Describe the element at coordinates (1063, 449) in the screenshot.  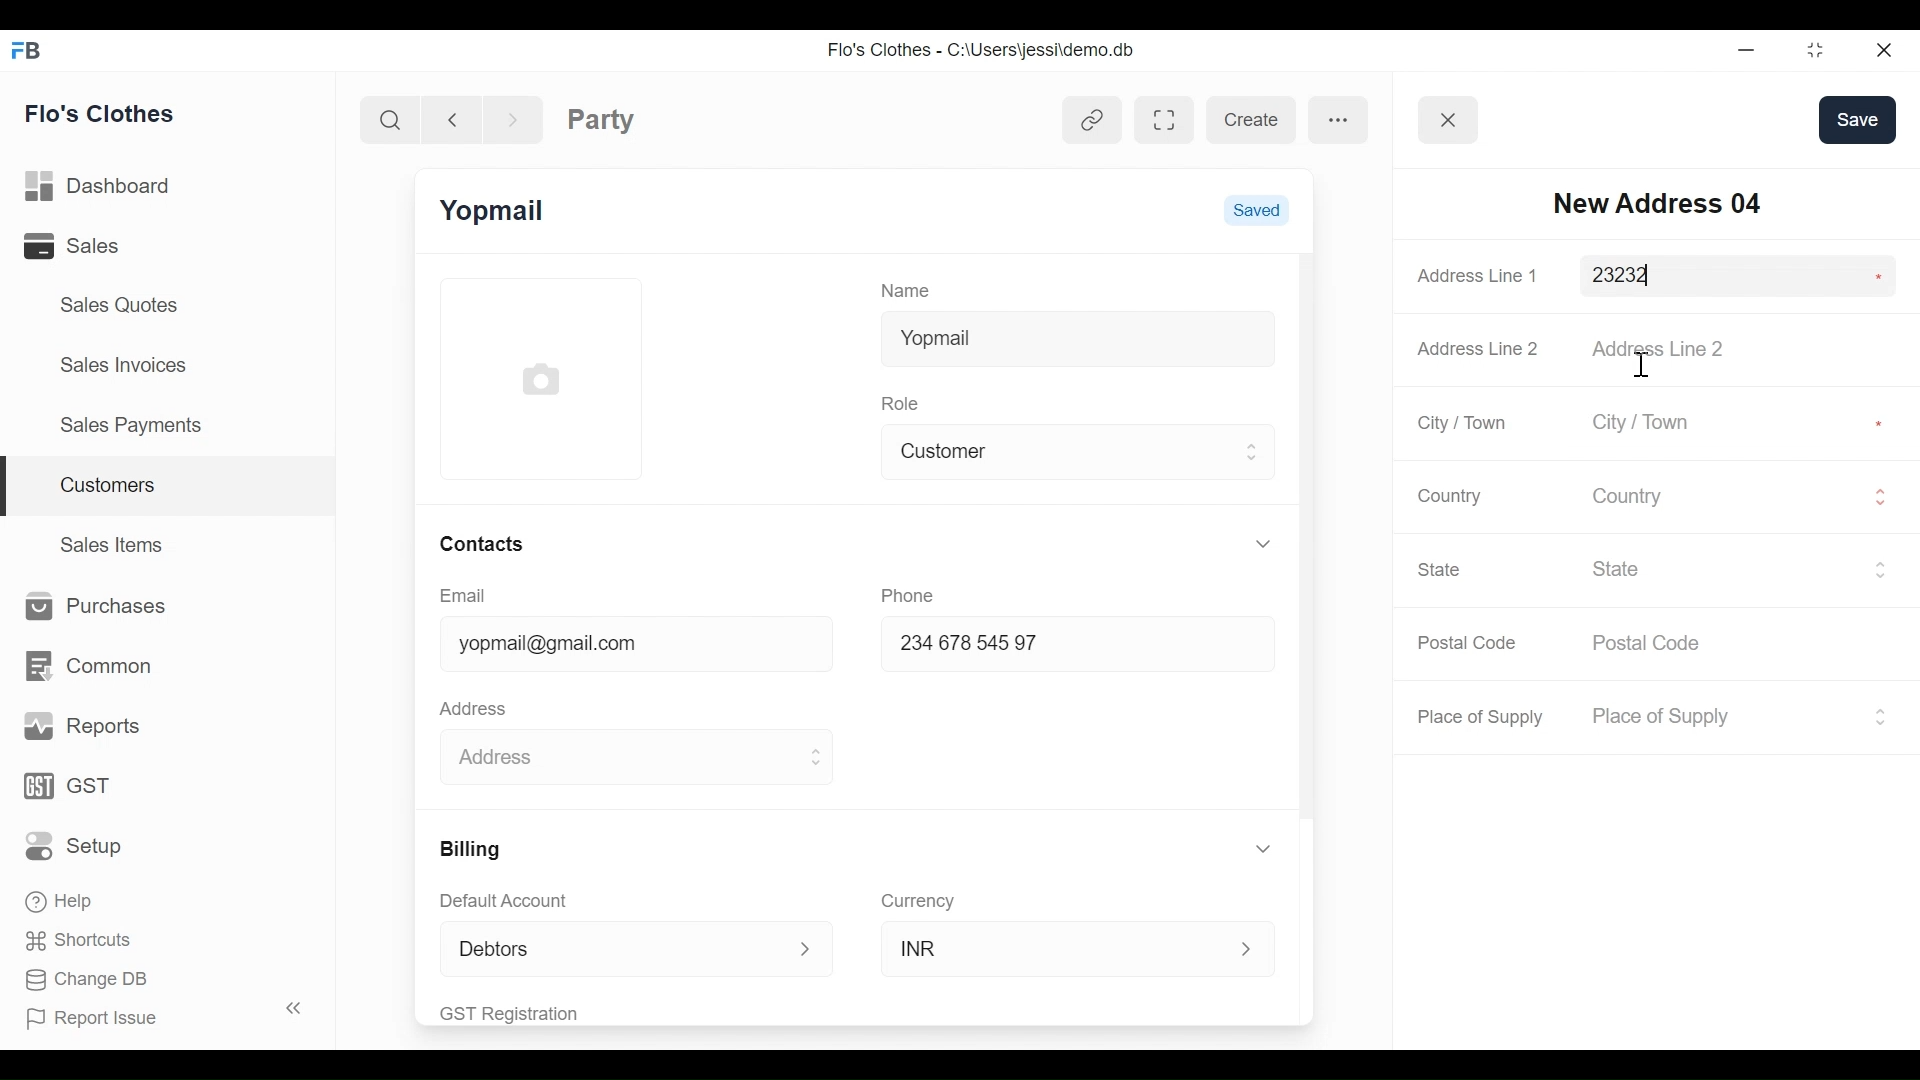
I see `Customer` at that location.